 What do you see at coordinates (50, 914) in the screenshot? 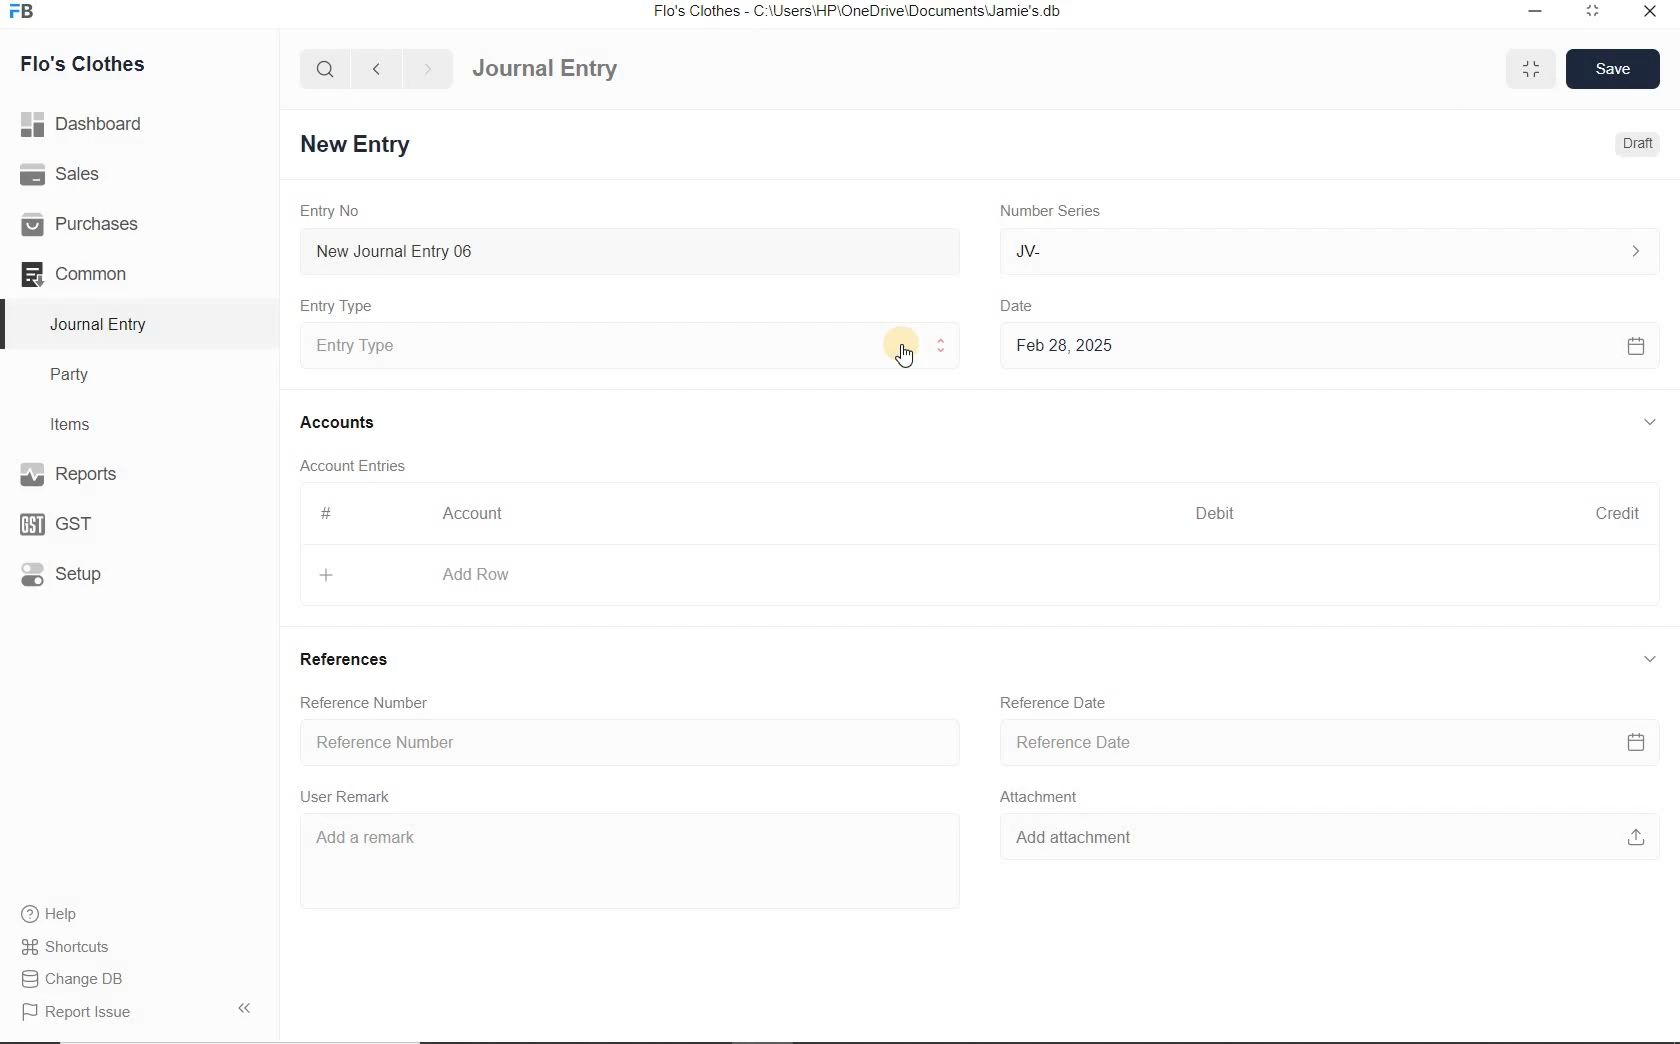
I see `help` at bounding box center [50, 914].